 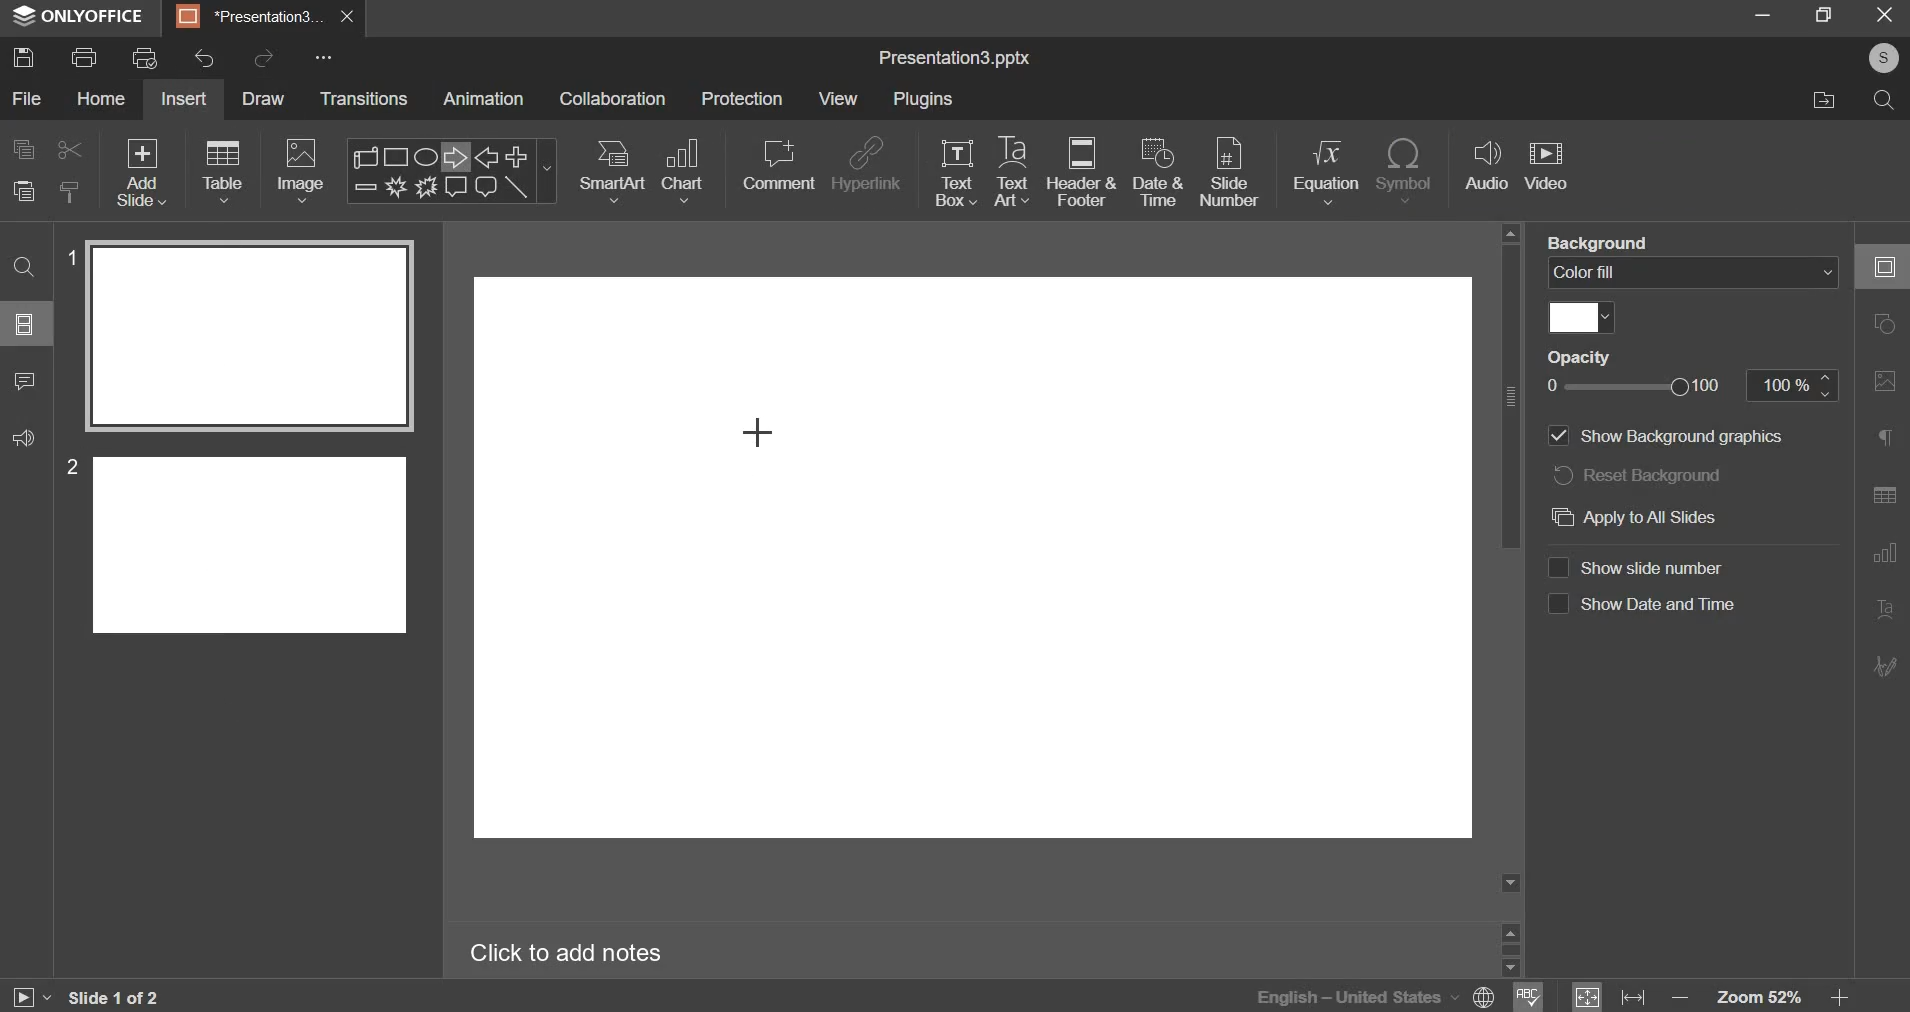 What do you see at coordinates (685, 171) in the screenshot?
I see `chart` at bounding box center [685, 171].